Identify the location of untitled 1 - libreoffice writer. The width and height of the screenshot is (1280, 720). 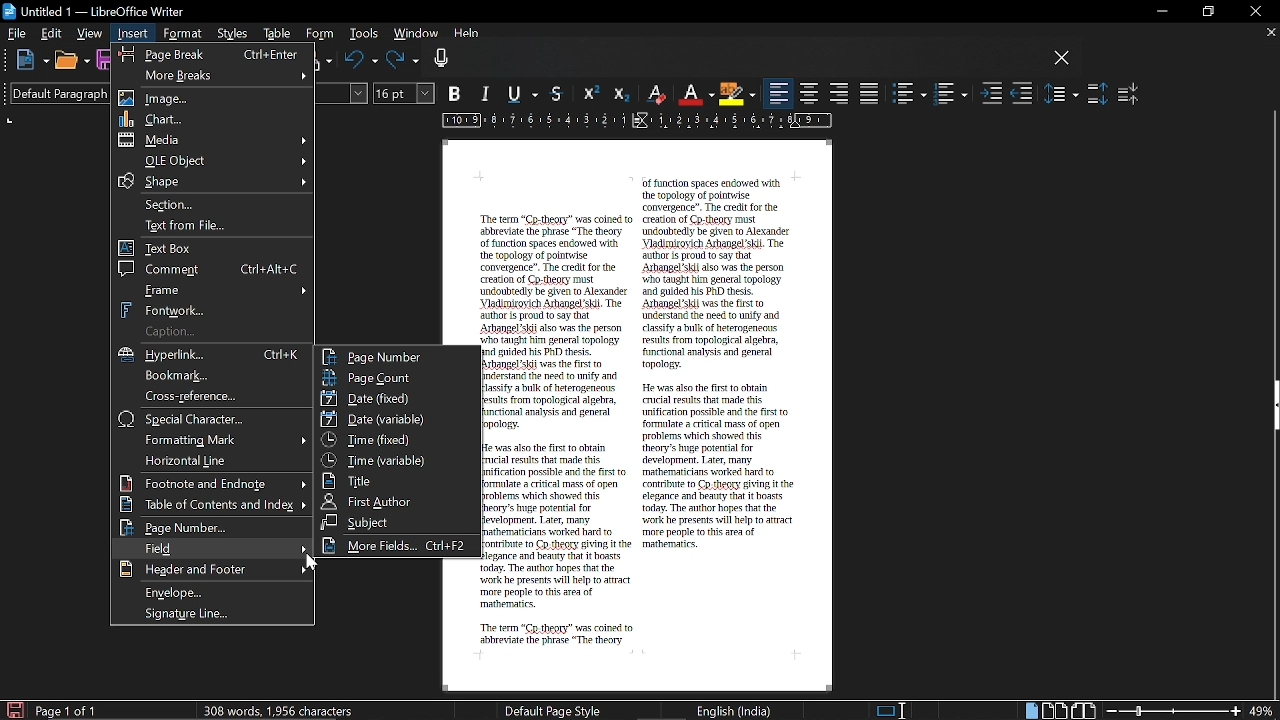
(97, 9).